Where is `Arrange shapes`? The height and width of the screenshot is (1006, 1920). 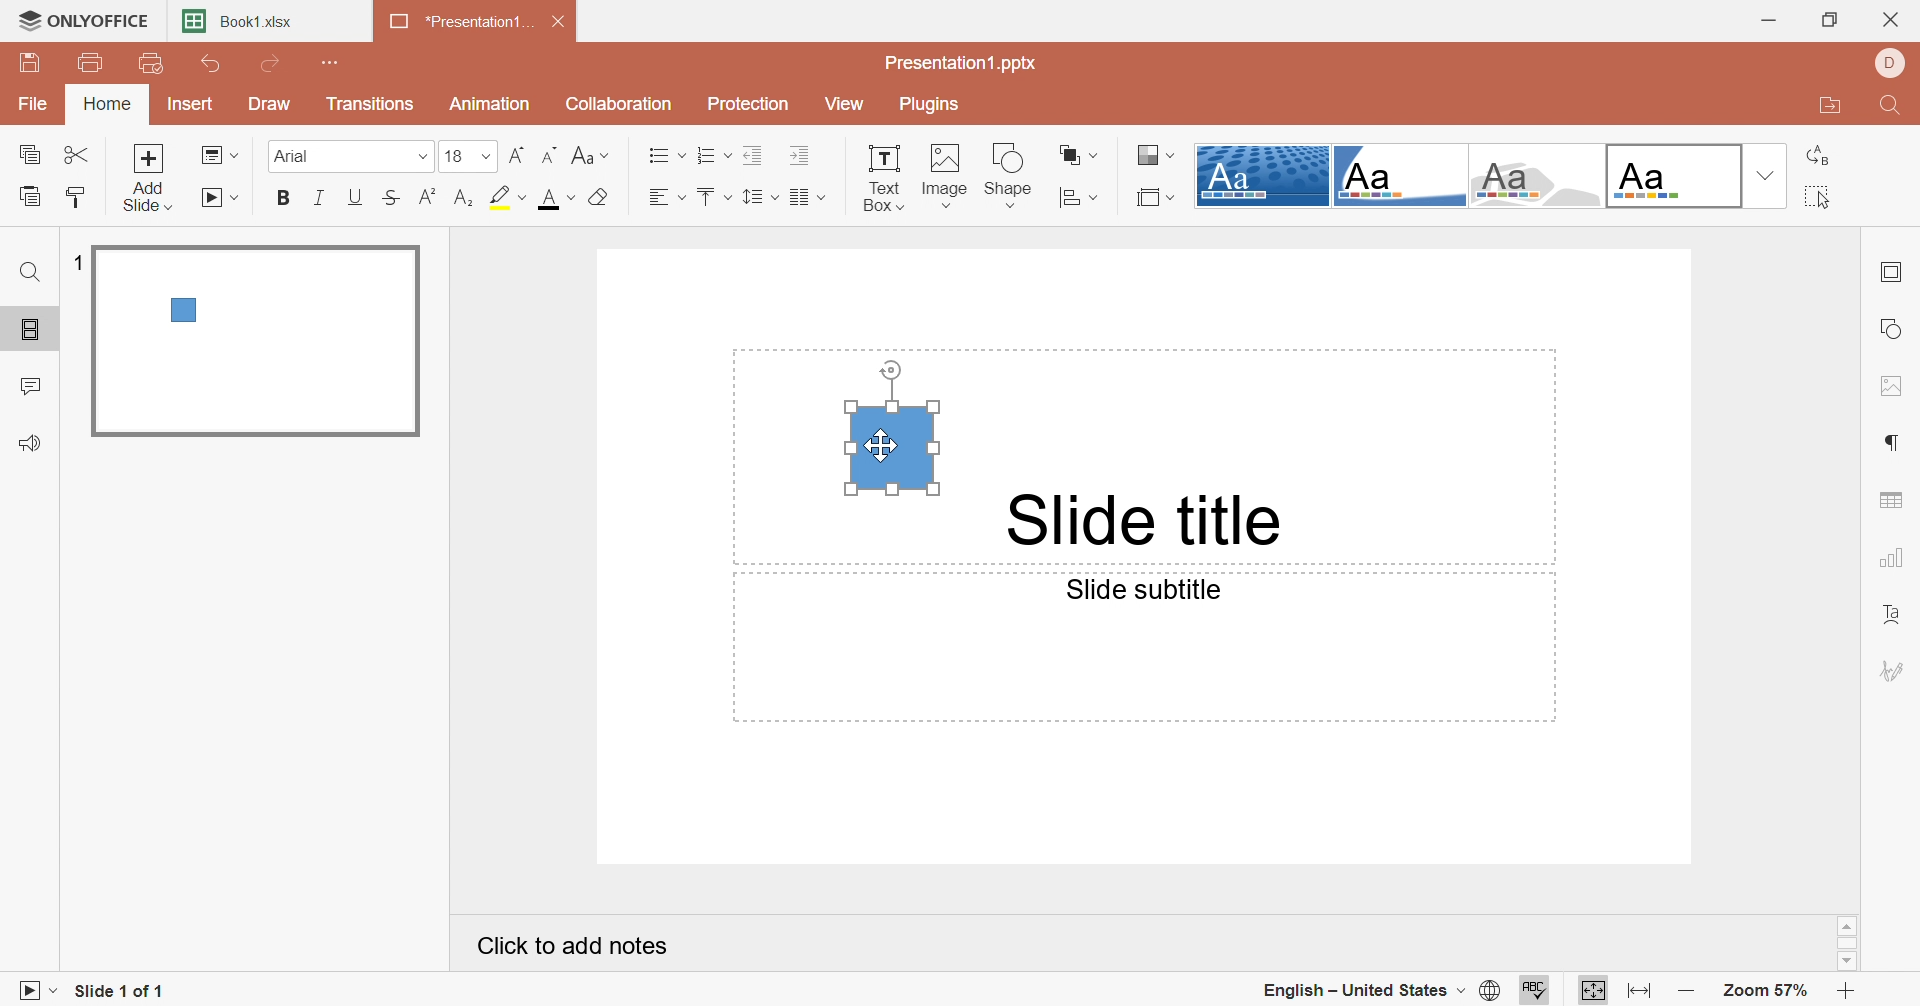
Arrange shapes is located at coordinates (1076, 155).